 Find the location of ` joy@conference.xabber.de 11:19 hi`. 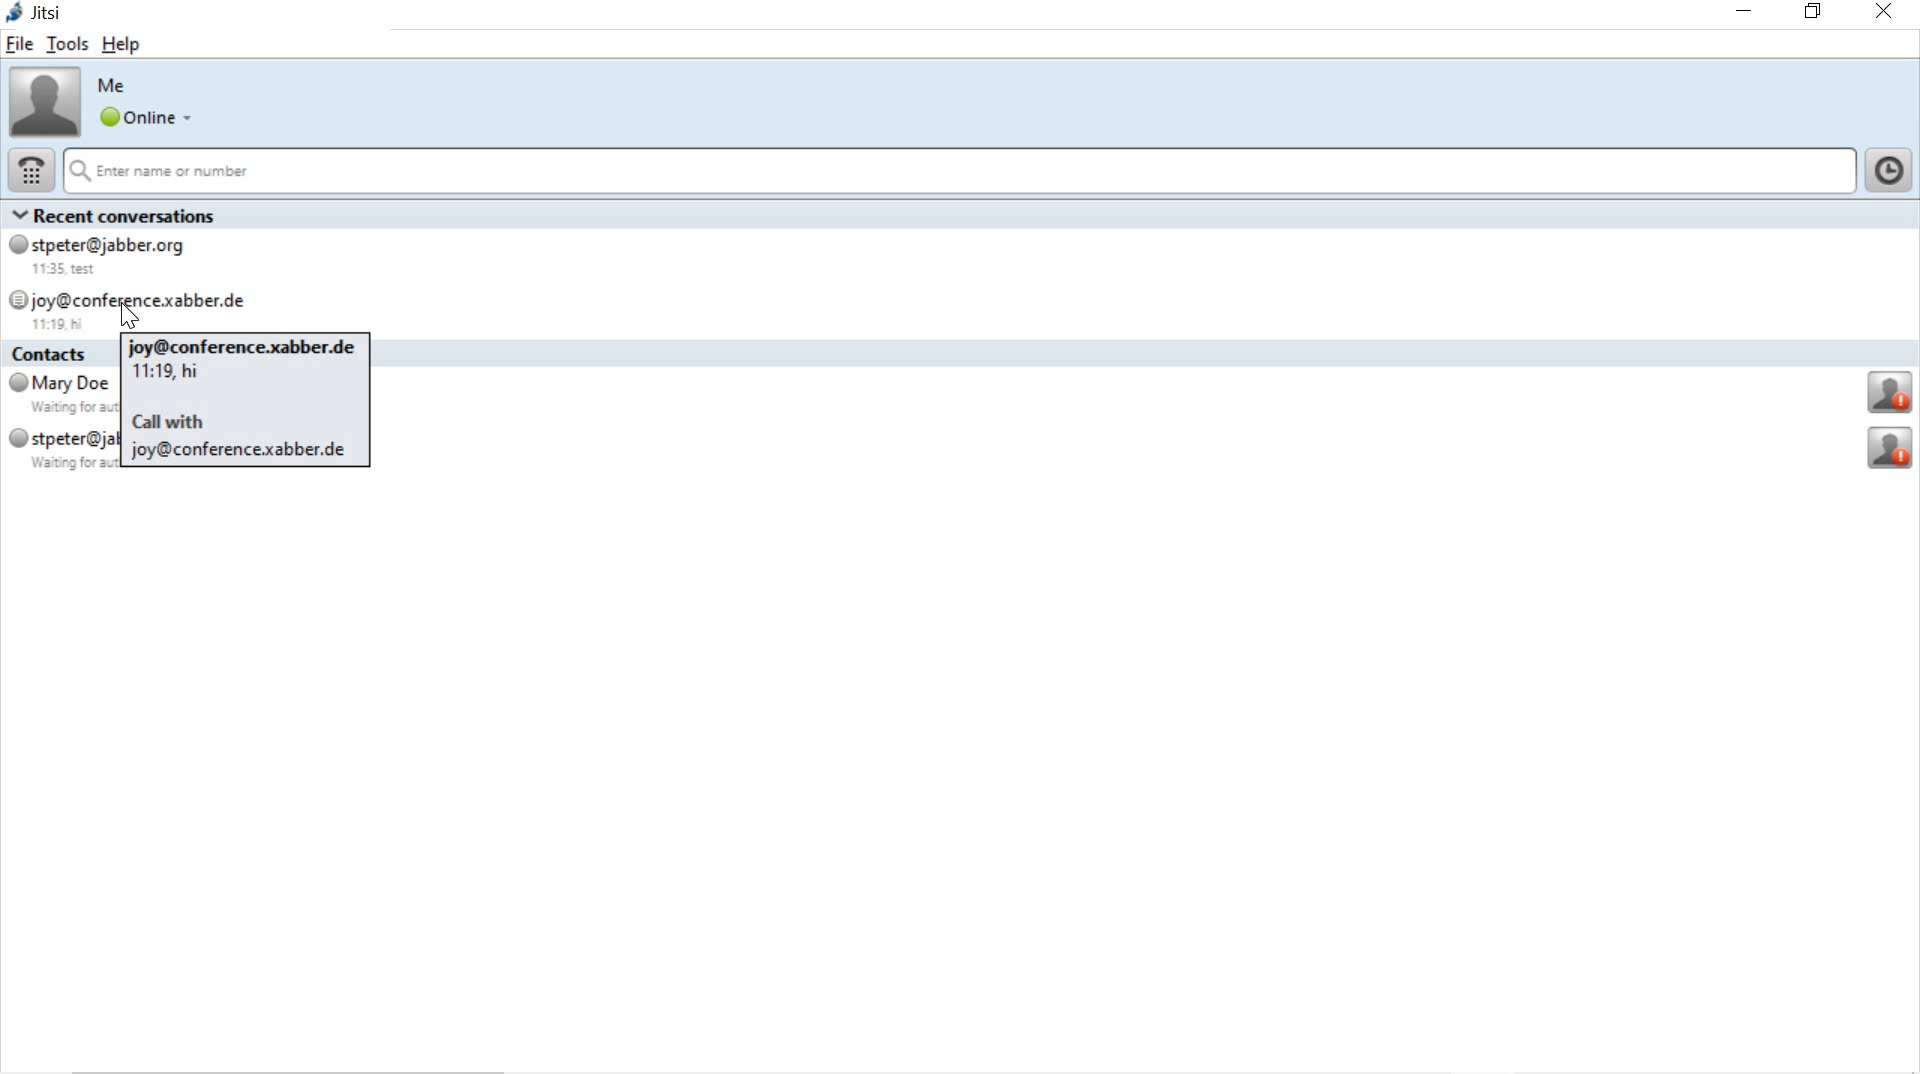

 joy@conference.xabber.de 11:19 hi is located at coordinates (134, 311).